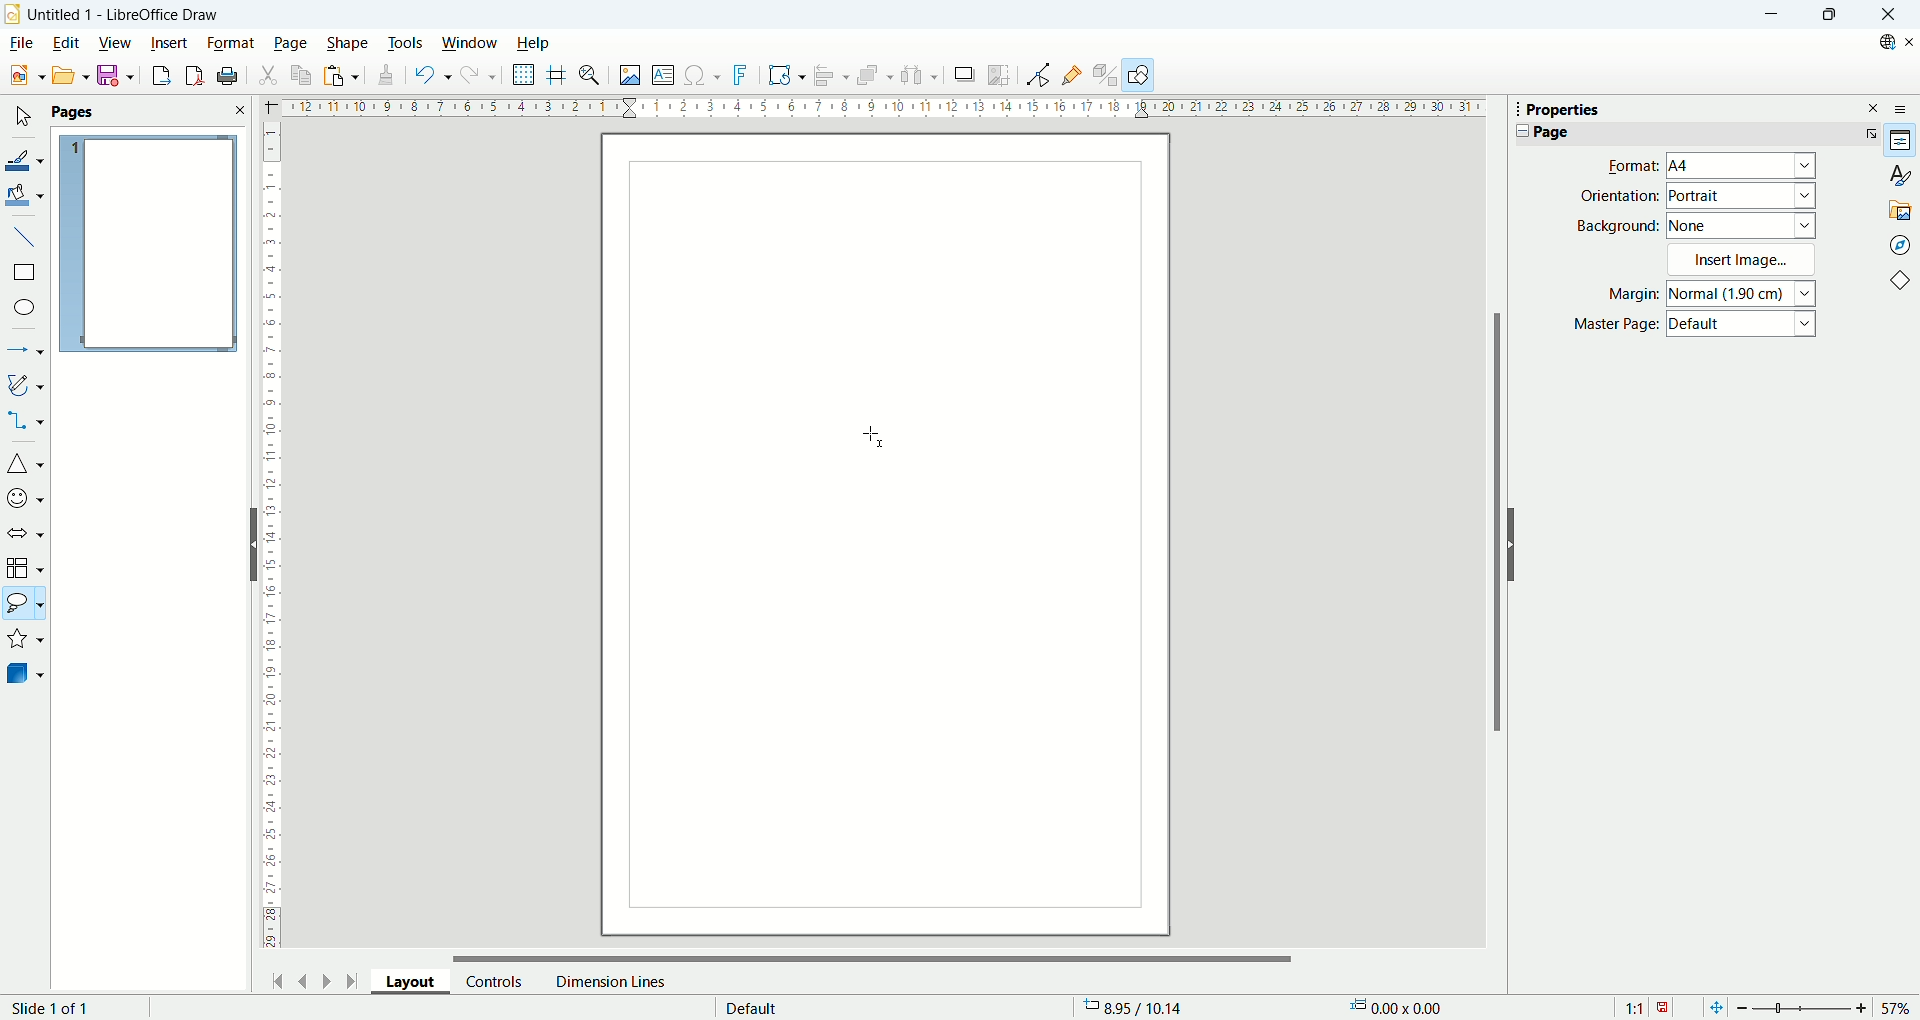 Image resolution: width=1920 pixels, height=1020 pixels. What do you see at coordinates (1888, 15) in the screenshot?
I see `Close` at bounding box center [1888, 15].